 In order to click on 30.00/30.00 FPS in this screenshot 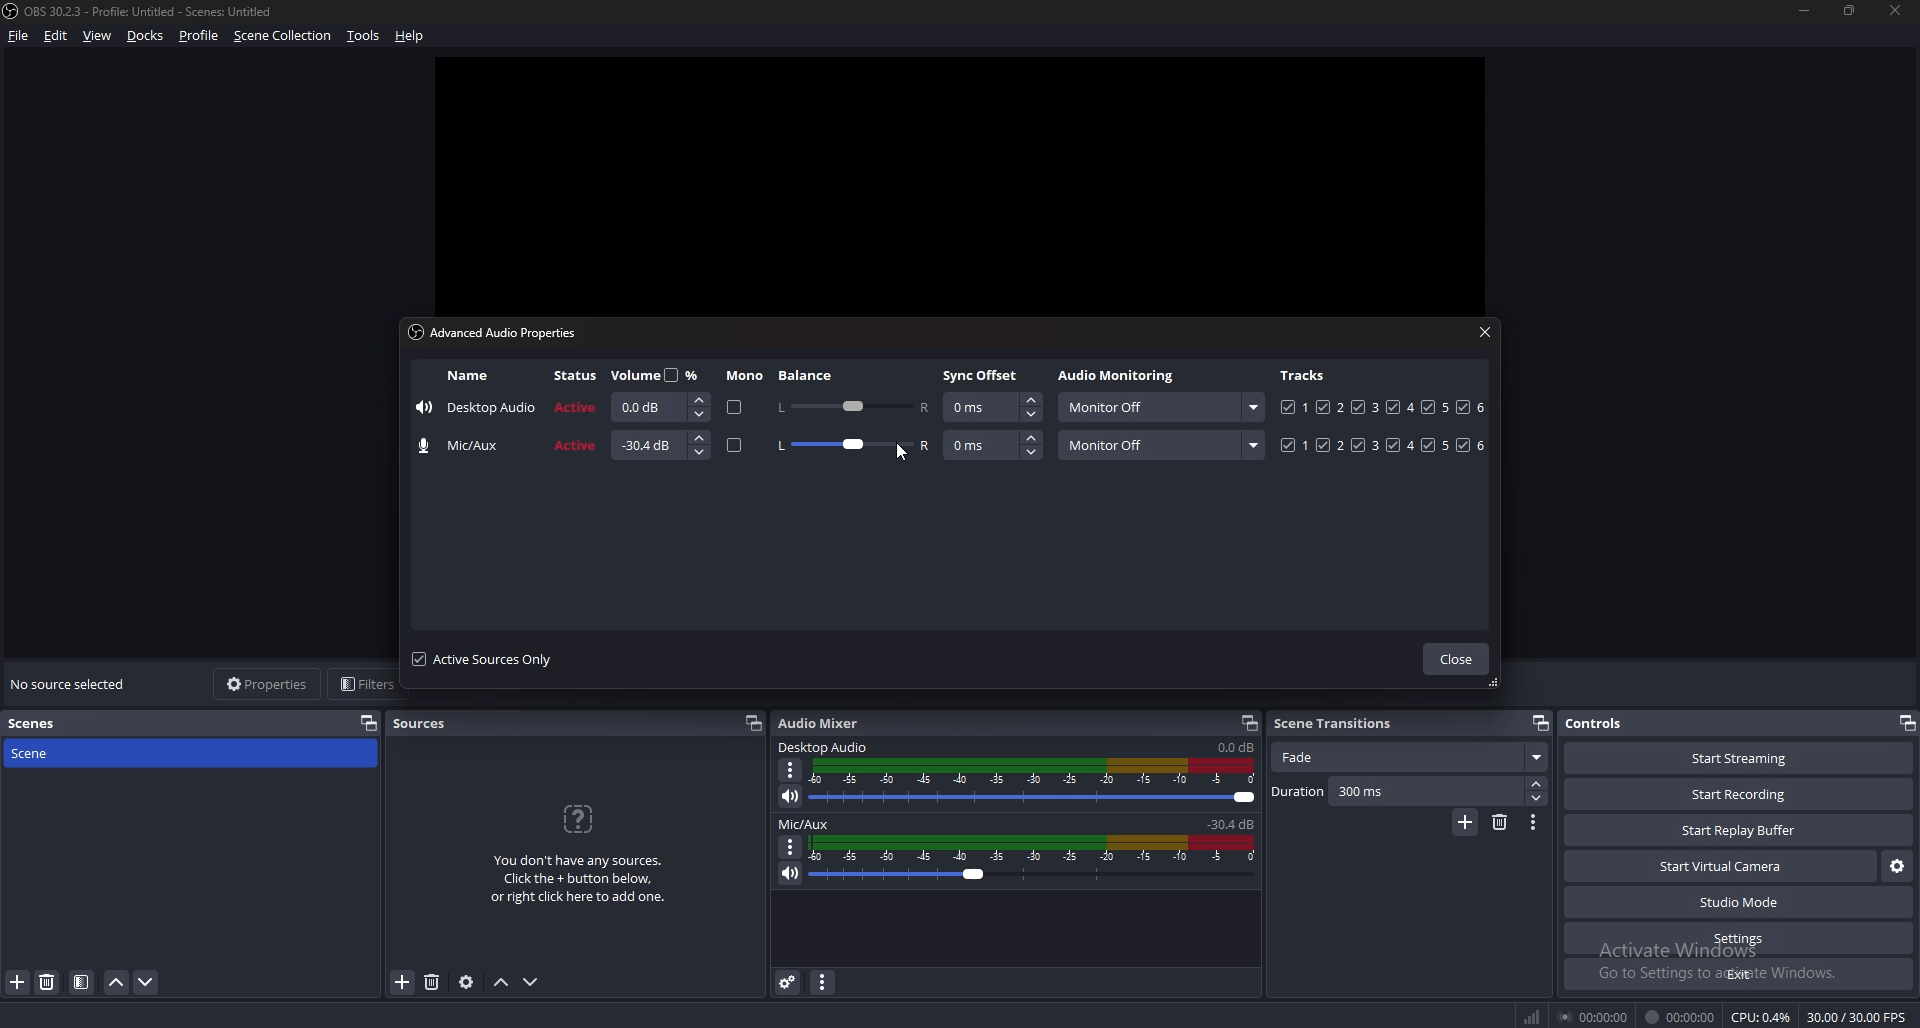, I will do `click(1857, 1016)`.